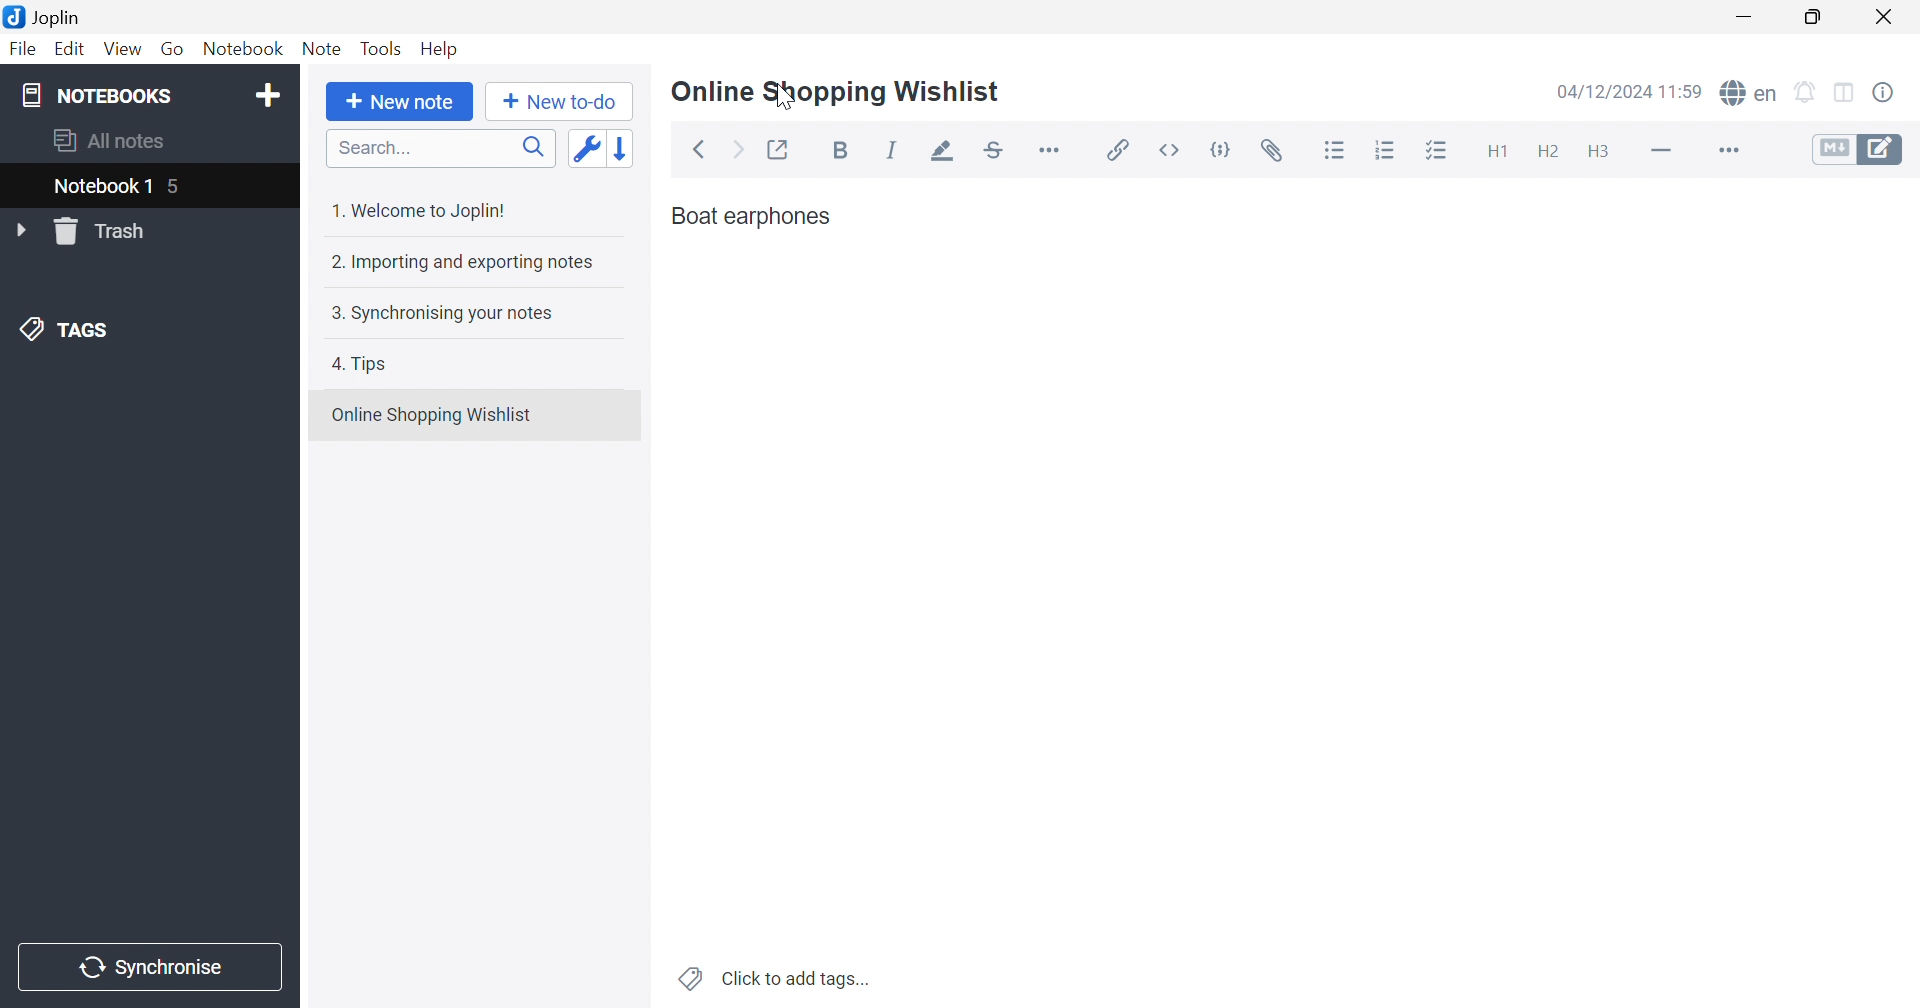 Image resolution: width=1920 pixels, height=1008 pixels. What do you see at coordinates (1221, 148) in the screenshot?
I see `Code` at bounding box center [1221, 148].